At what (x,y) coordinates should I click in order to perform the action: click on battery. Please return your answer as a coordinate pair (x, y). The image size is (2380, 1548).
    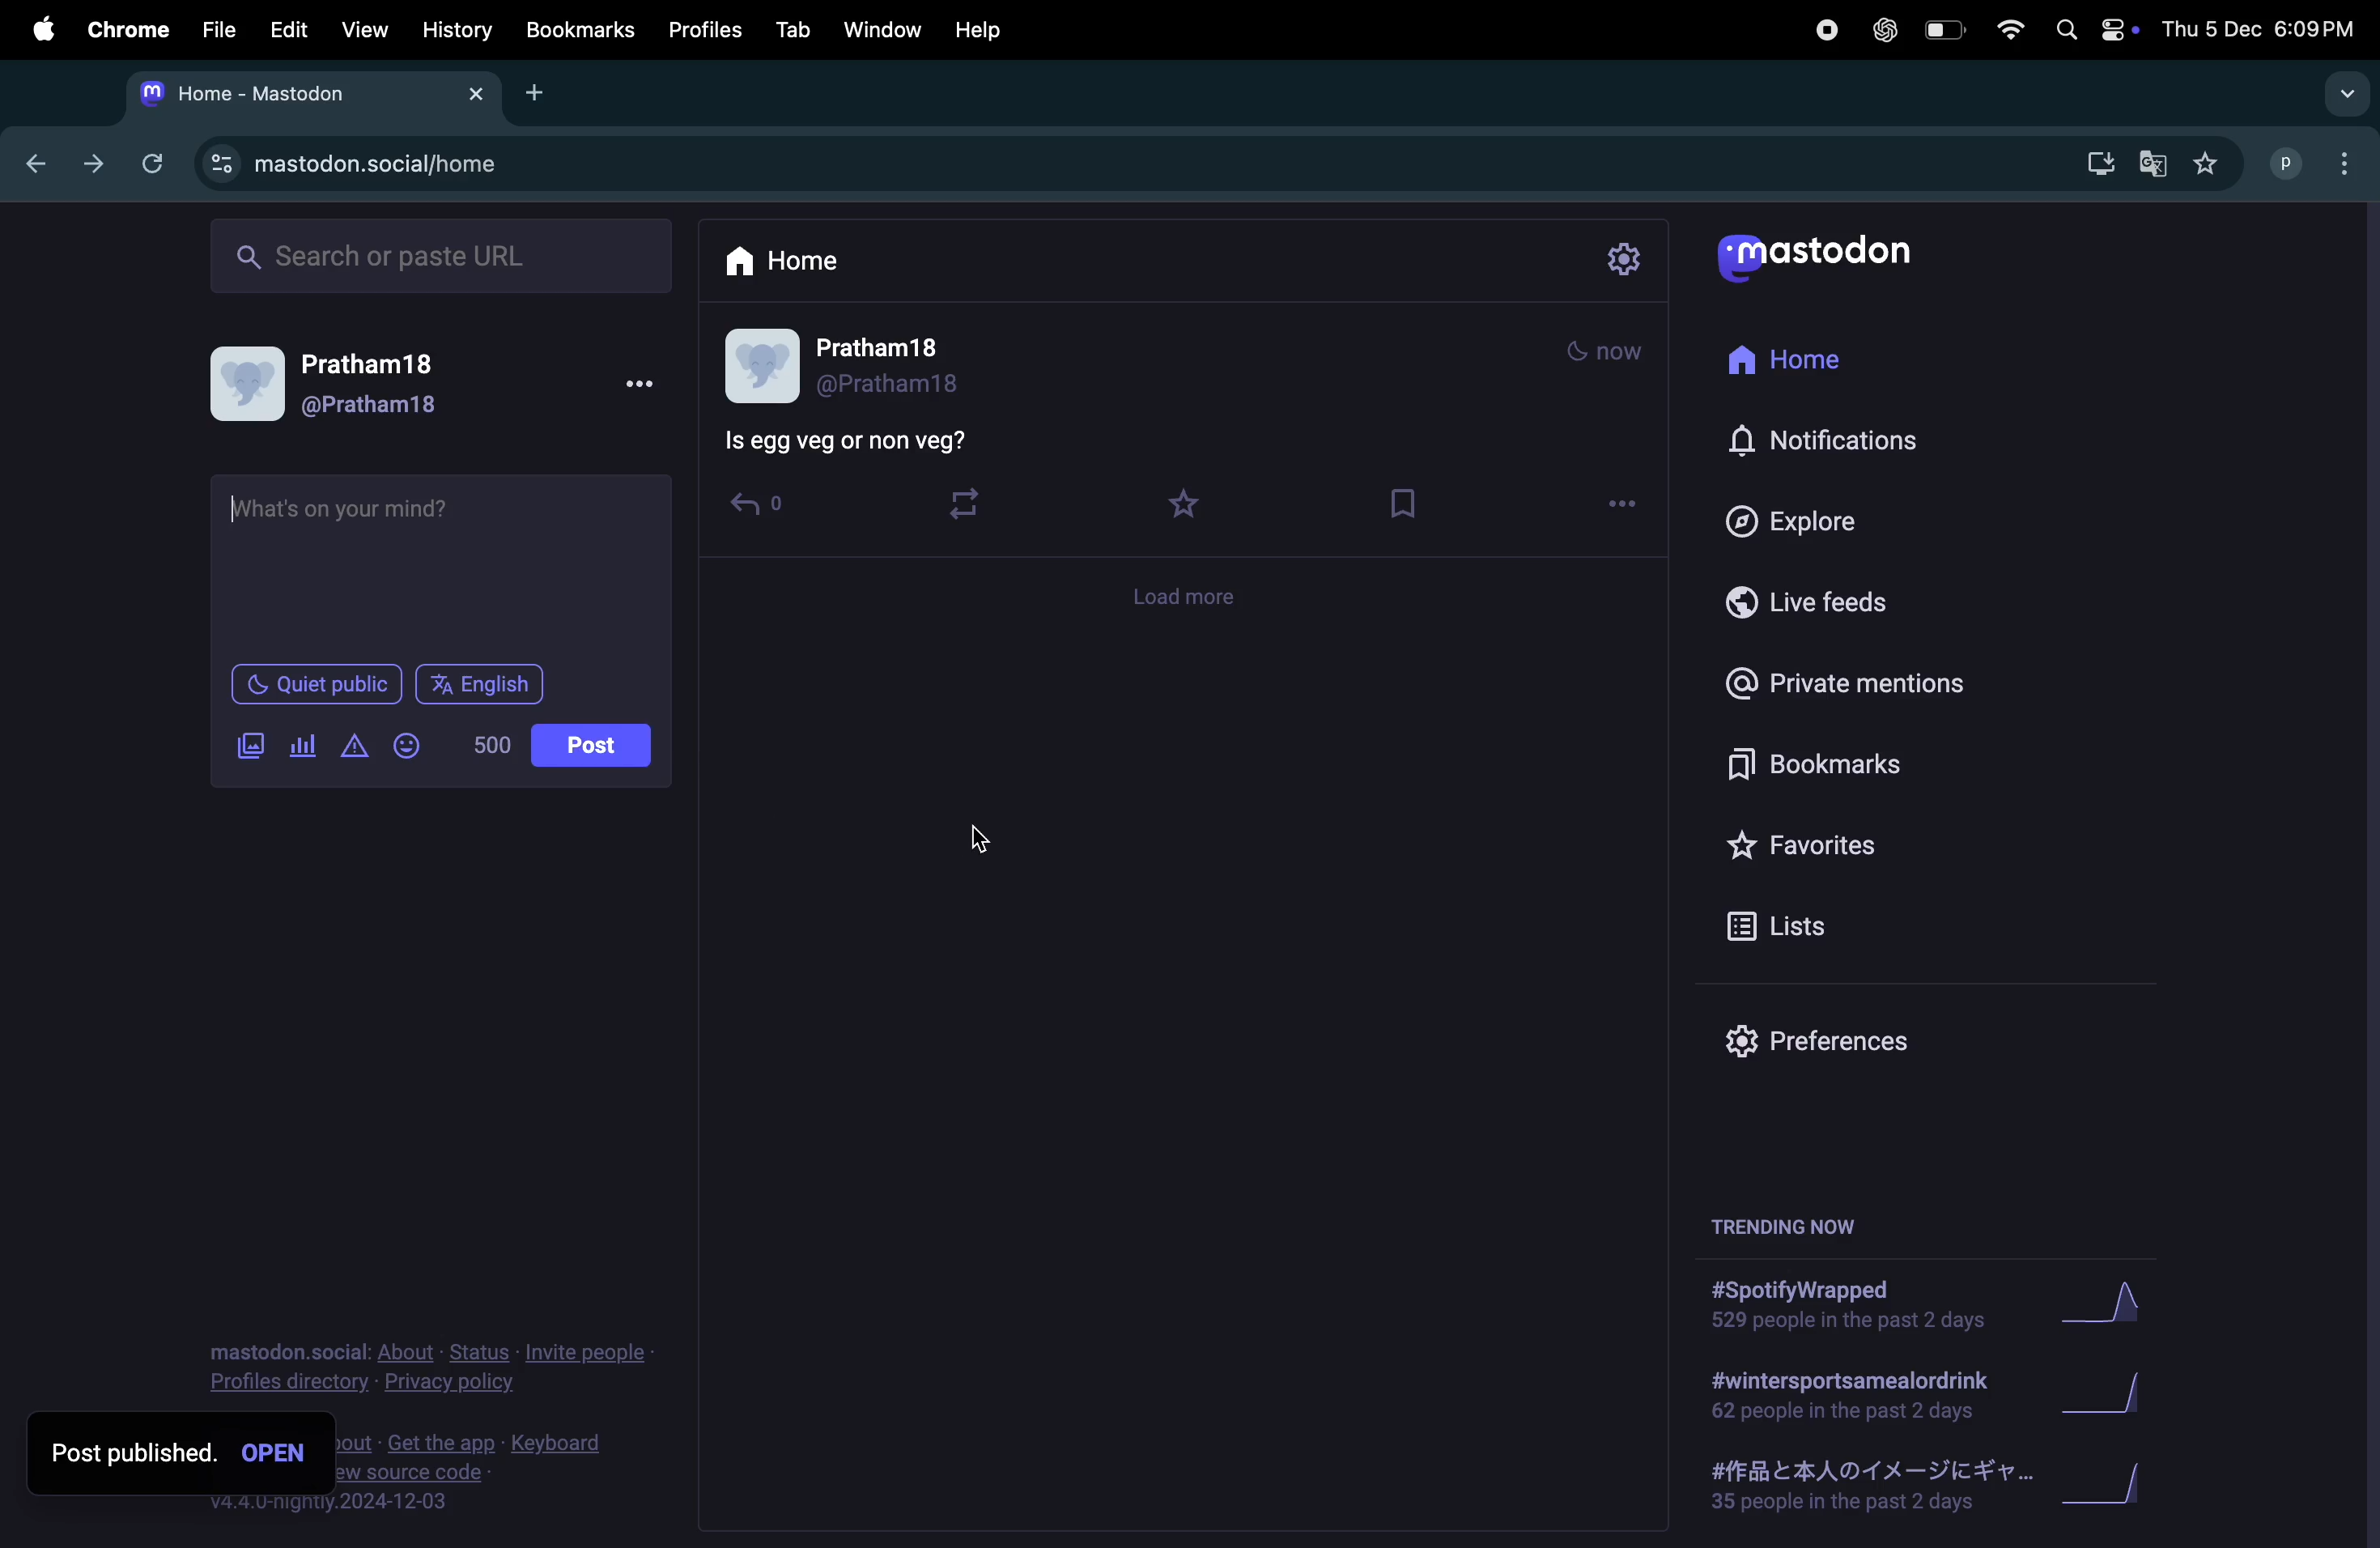
    Looking at the image, I should click on (1945, 32).